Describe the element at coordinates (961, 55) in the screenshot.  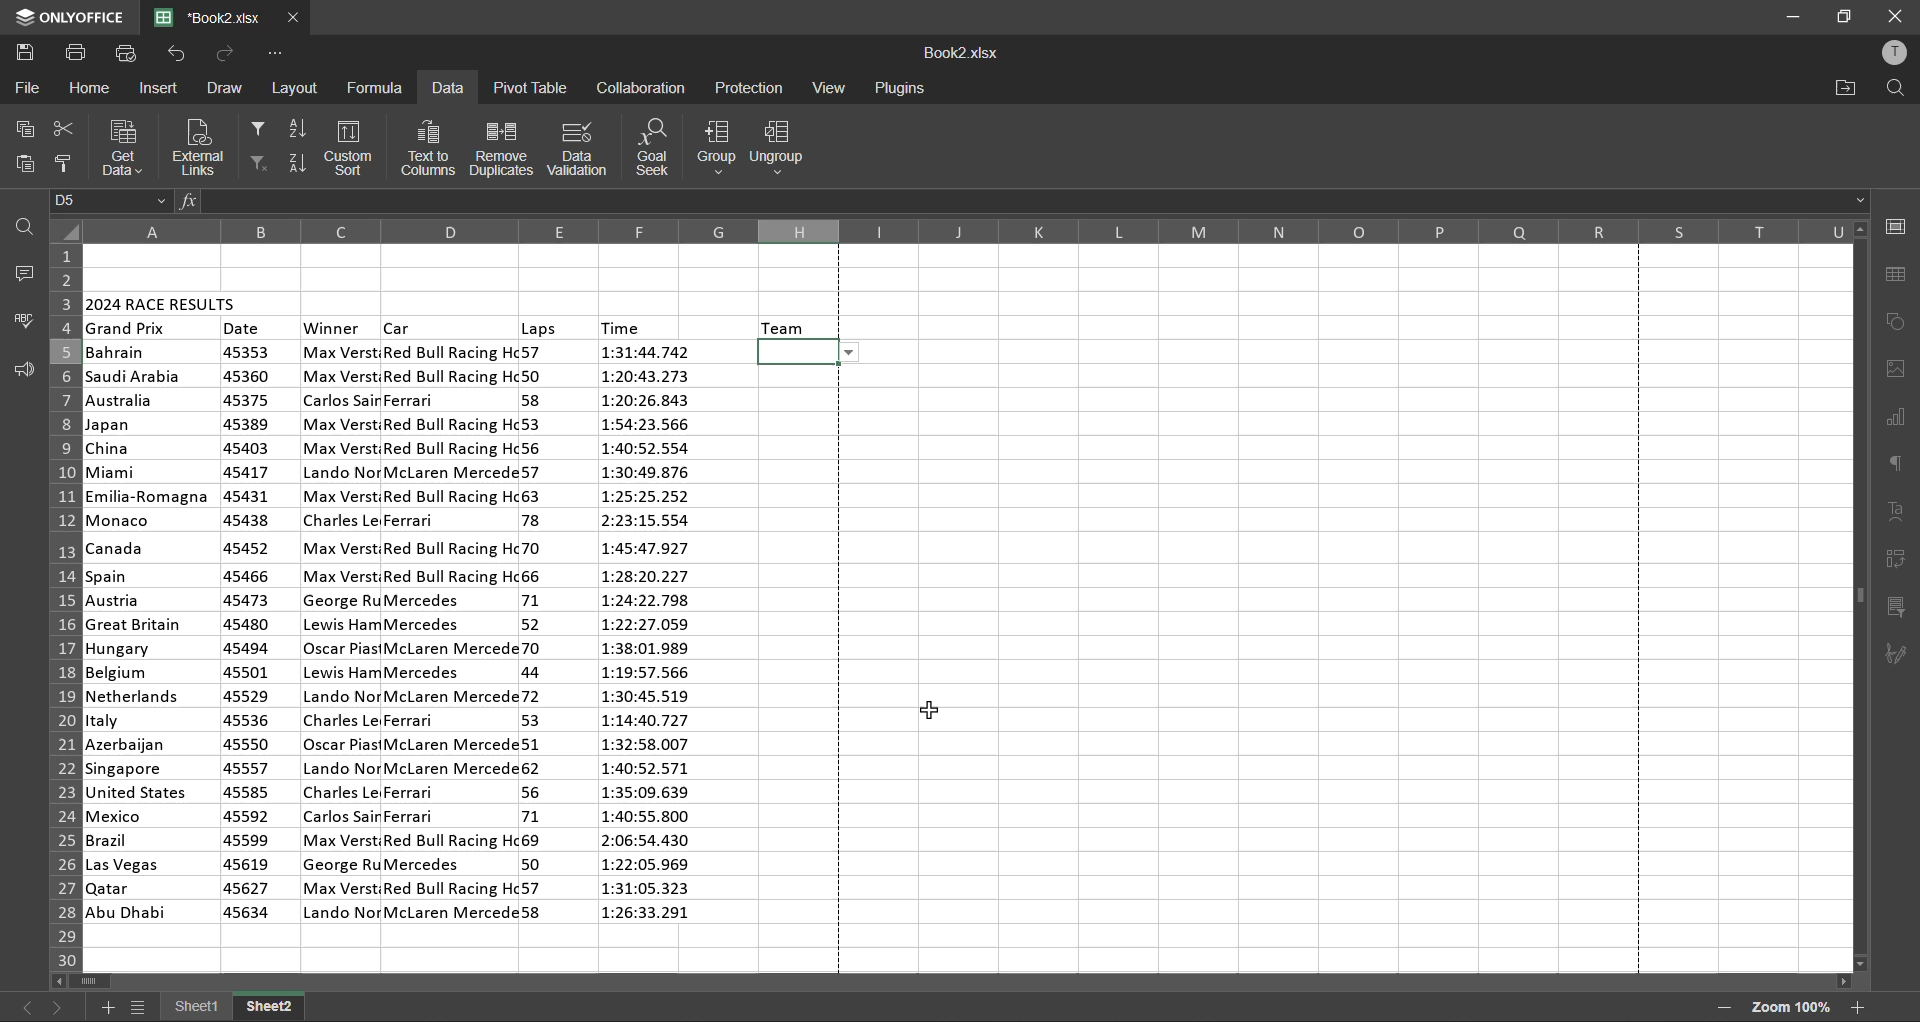
I see `filename` at that location.